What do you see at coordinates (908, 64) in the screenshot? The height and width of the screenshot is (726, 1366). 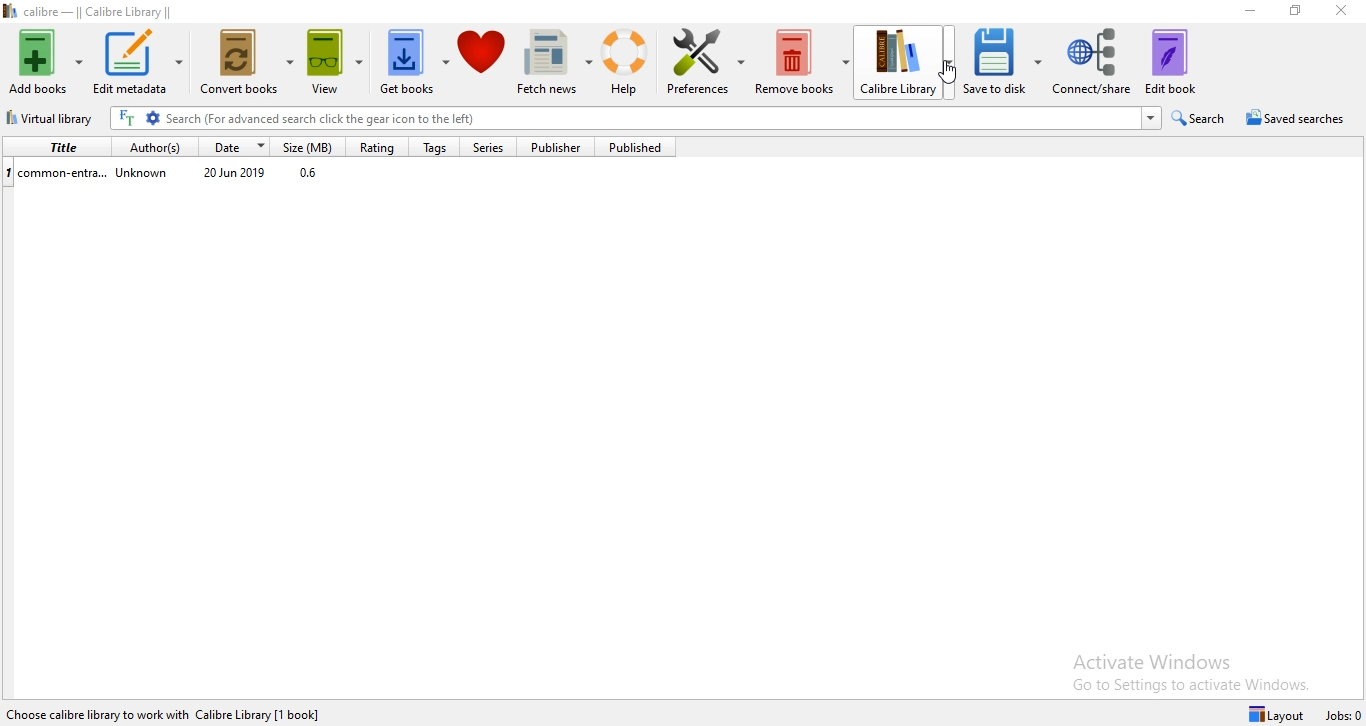 I see `Calibre Library` at bounding box center [908, 64].